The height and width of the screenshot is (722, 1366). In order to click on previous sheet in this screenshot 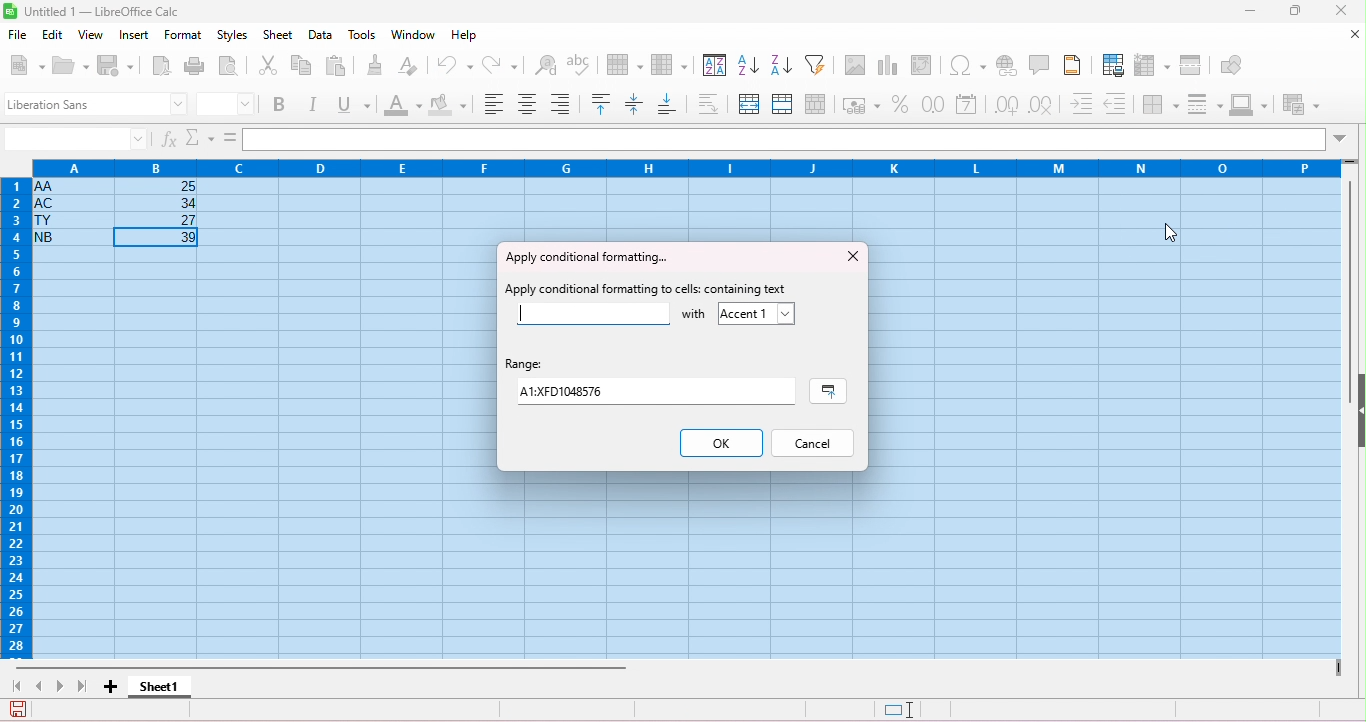, I will do `click(41, 686)`.